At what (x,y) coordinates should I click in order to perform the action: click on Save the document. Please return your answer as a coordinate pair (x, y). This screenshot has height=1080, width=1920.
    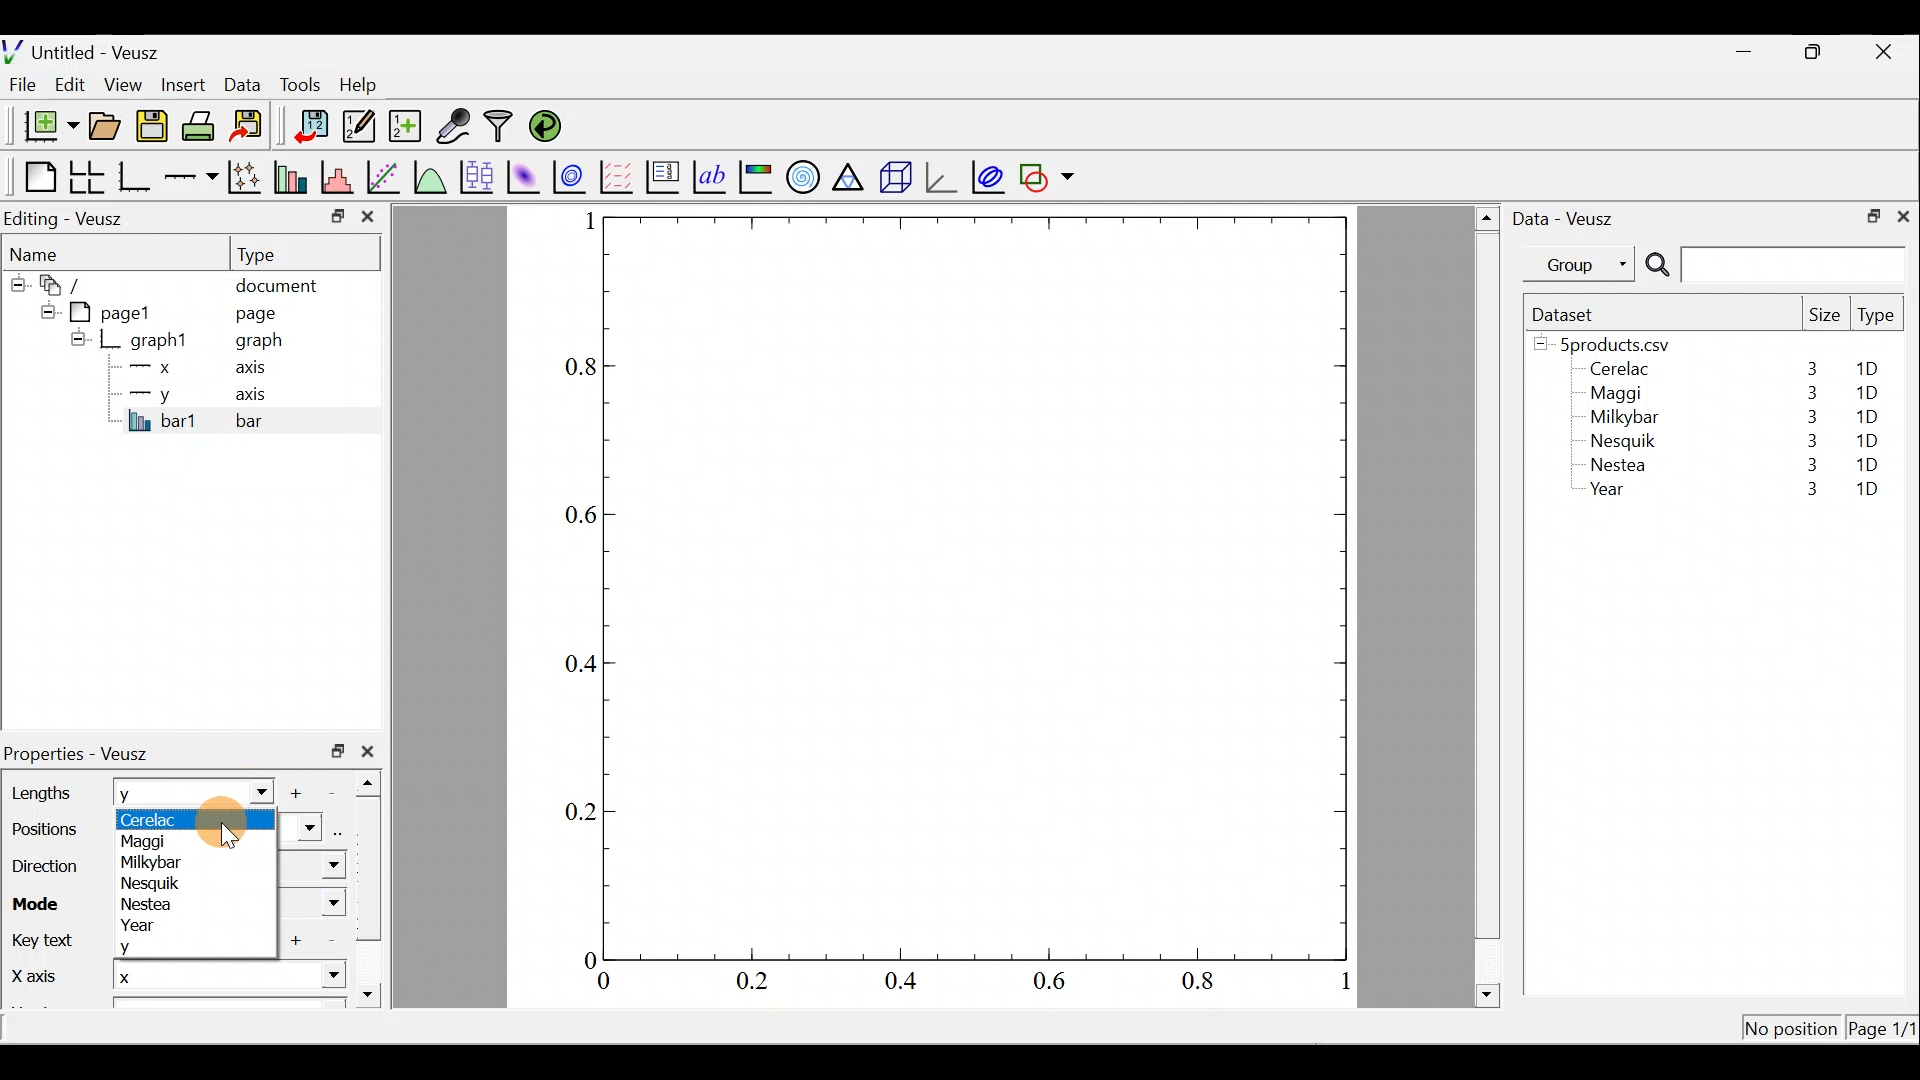
    Looking at the image, I should click on (154, 130).